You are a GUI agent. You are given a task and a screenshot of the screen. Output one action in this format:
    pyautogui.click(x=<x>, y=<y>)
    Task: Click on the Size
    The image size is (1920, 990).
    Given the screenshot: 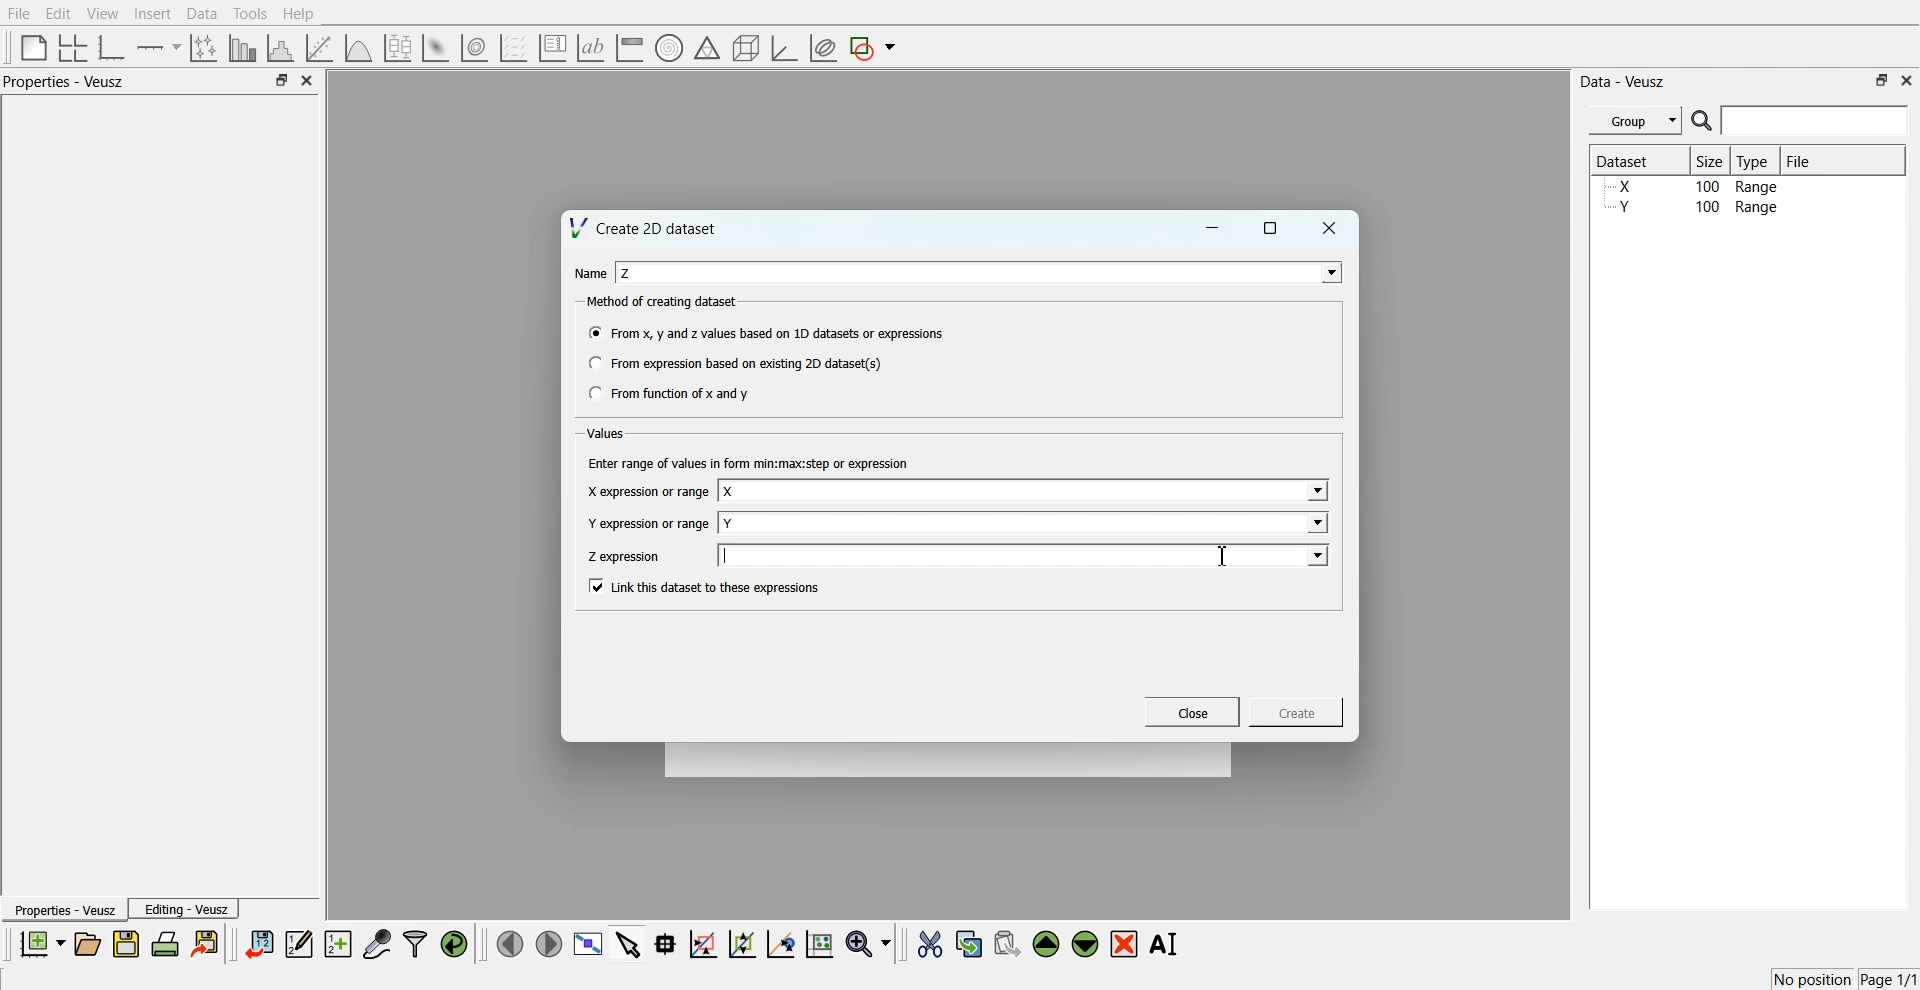 What is the action you would take?
    pyautogui.click(x=1711, y=160)
    